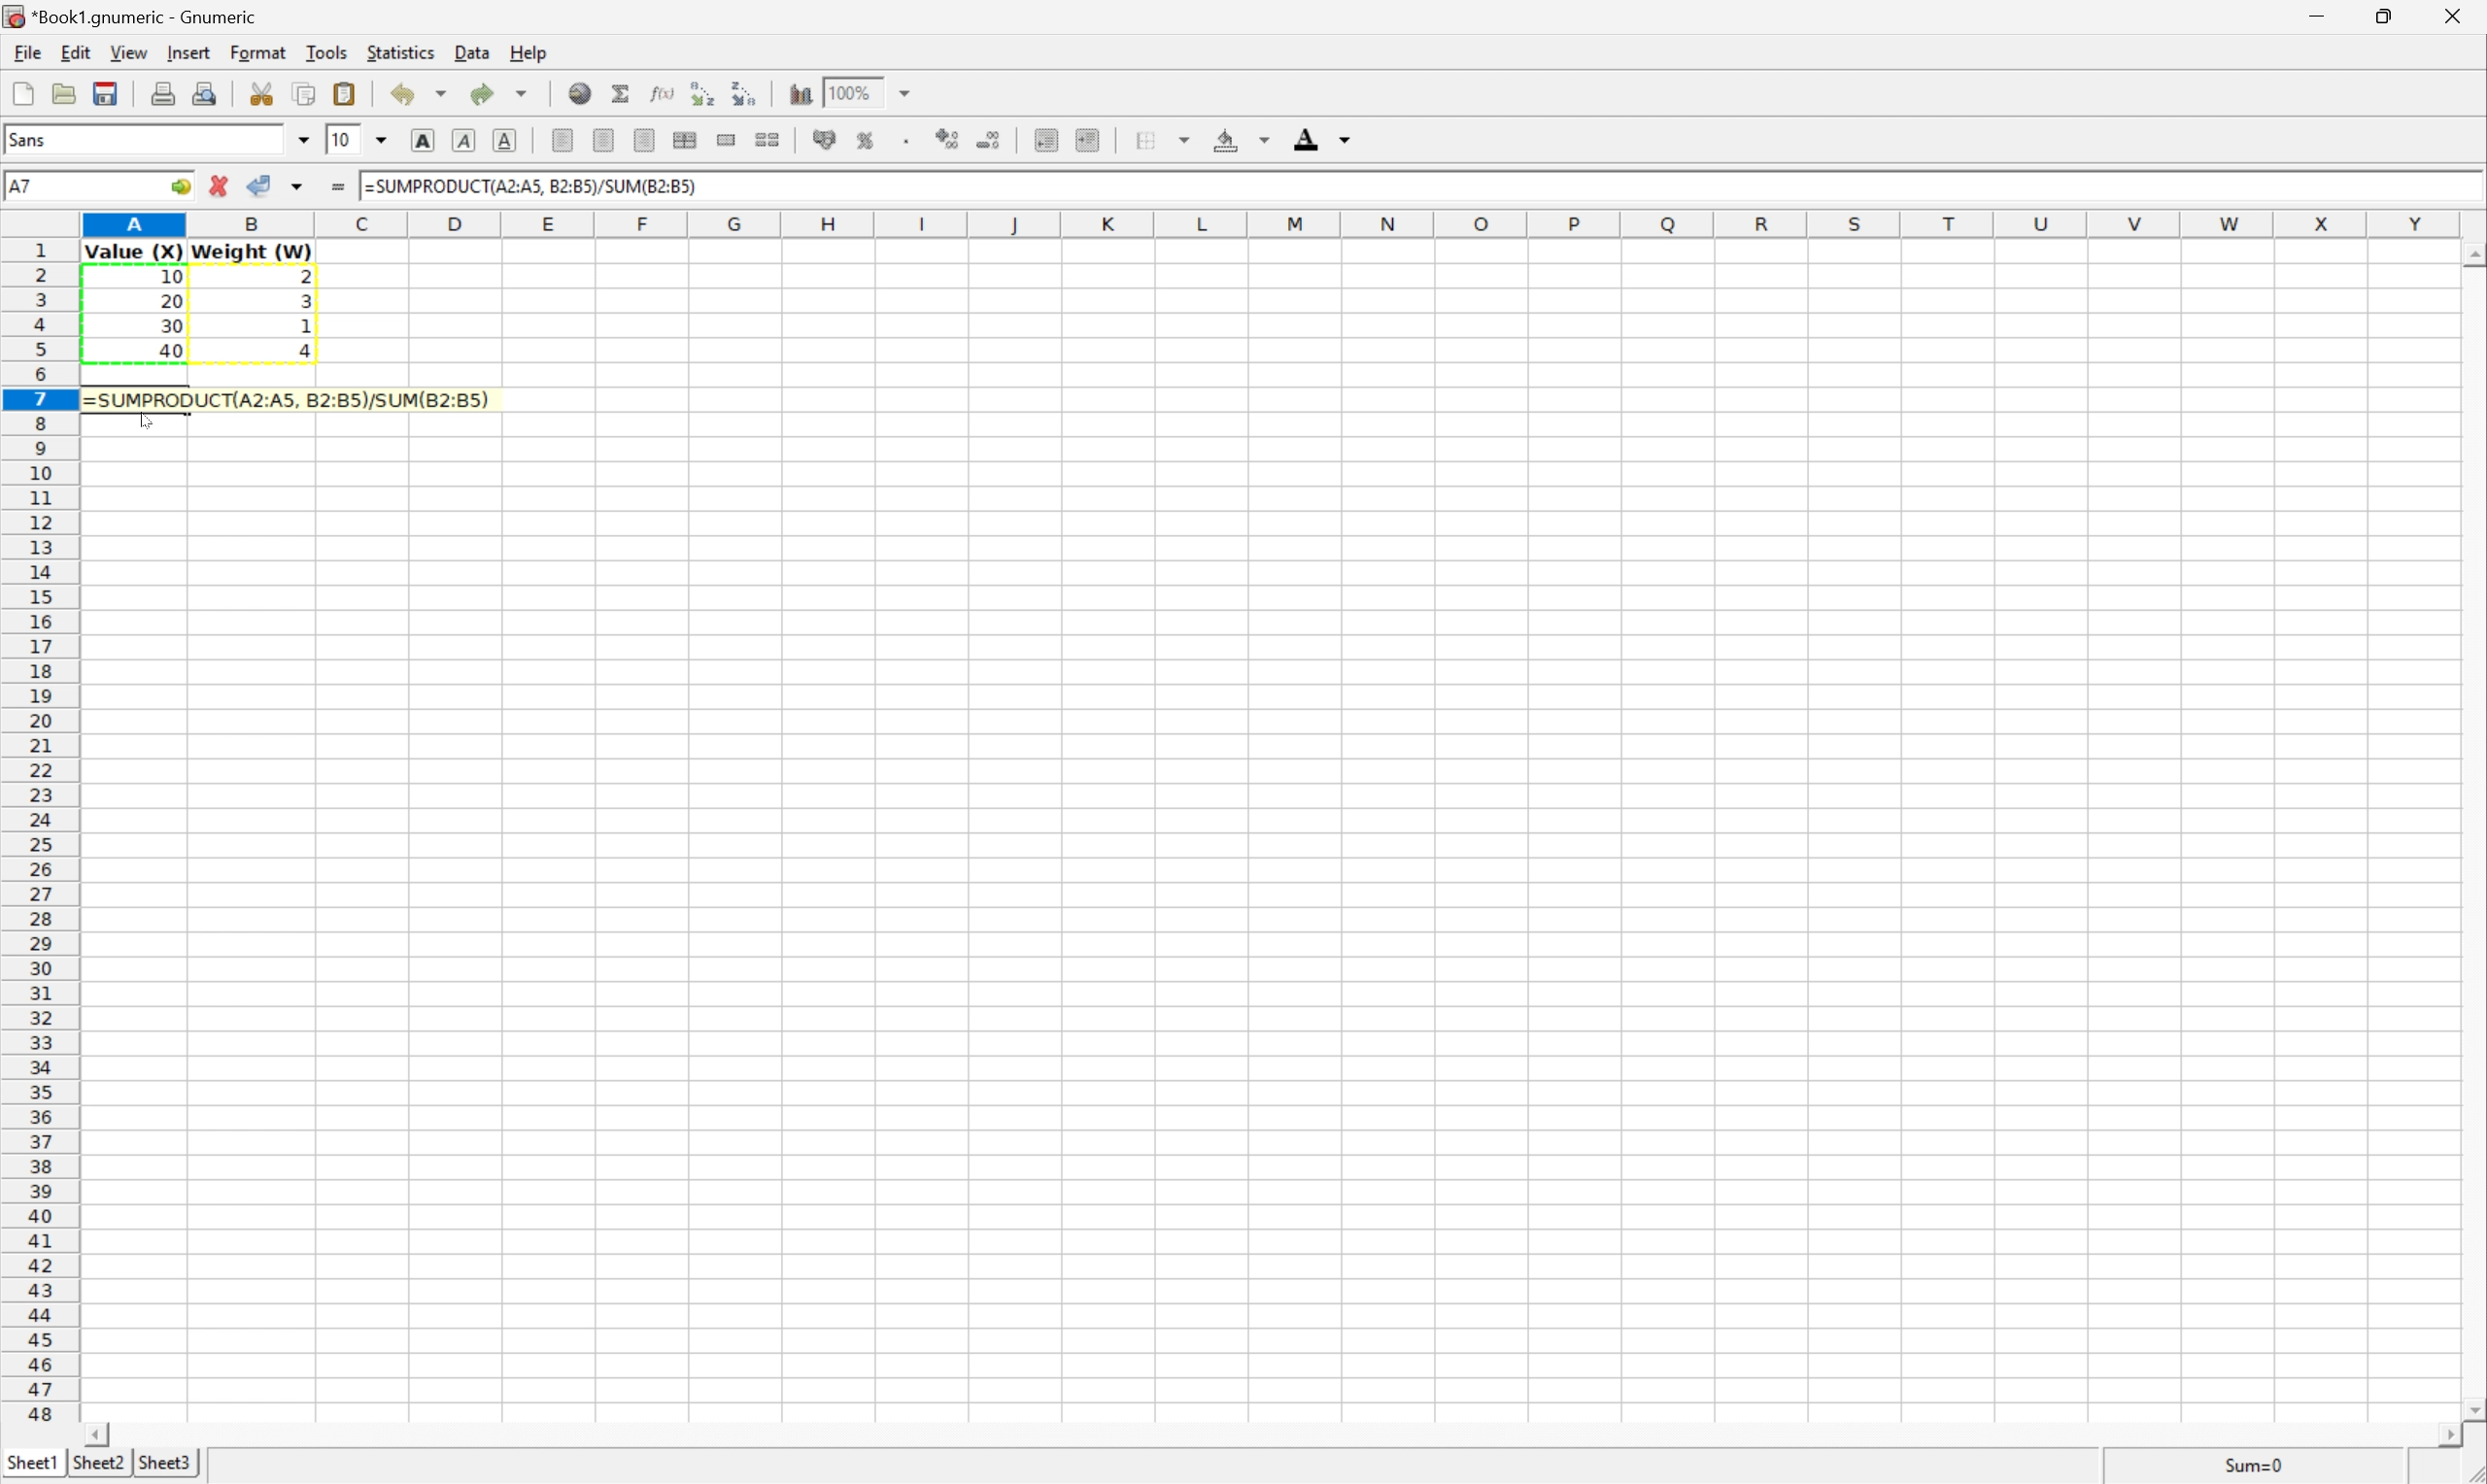  Describe the element at coordinates (2471, 1406) in the screenshot. I see `Scroll Down` at that location.